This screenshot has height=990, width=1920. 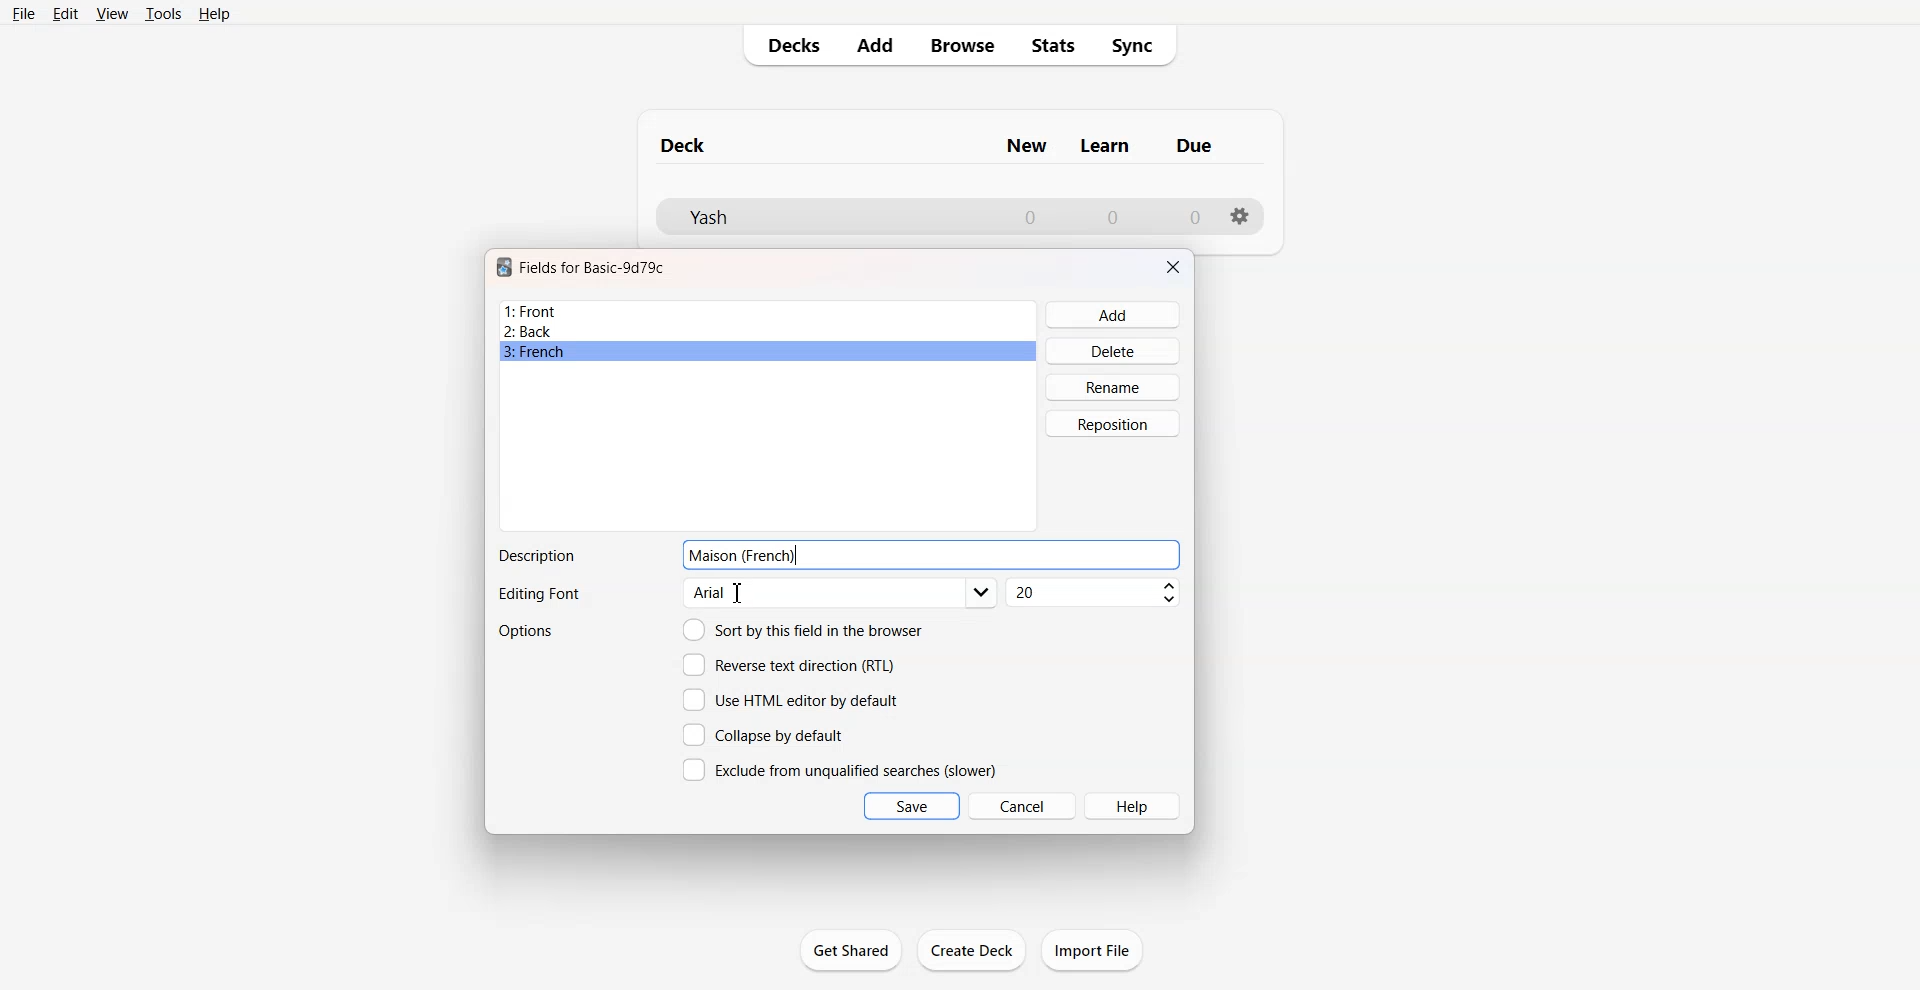 I want to click on Reverse text direction (RTL), so click(x=789, y=665).